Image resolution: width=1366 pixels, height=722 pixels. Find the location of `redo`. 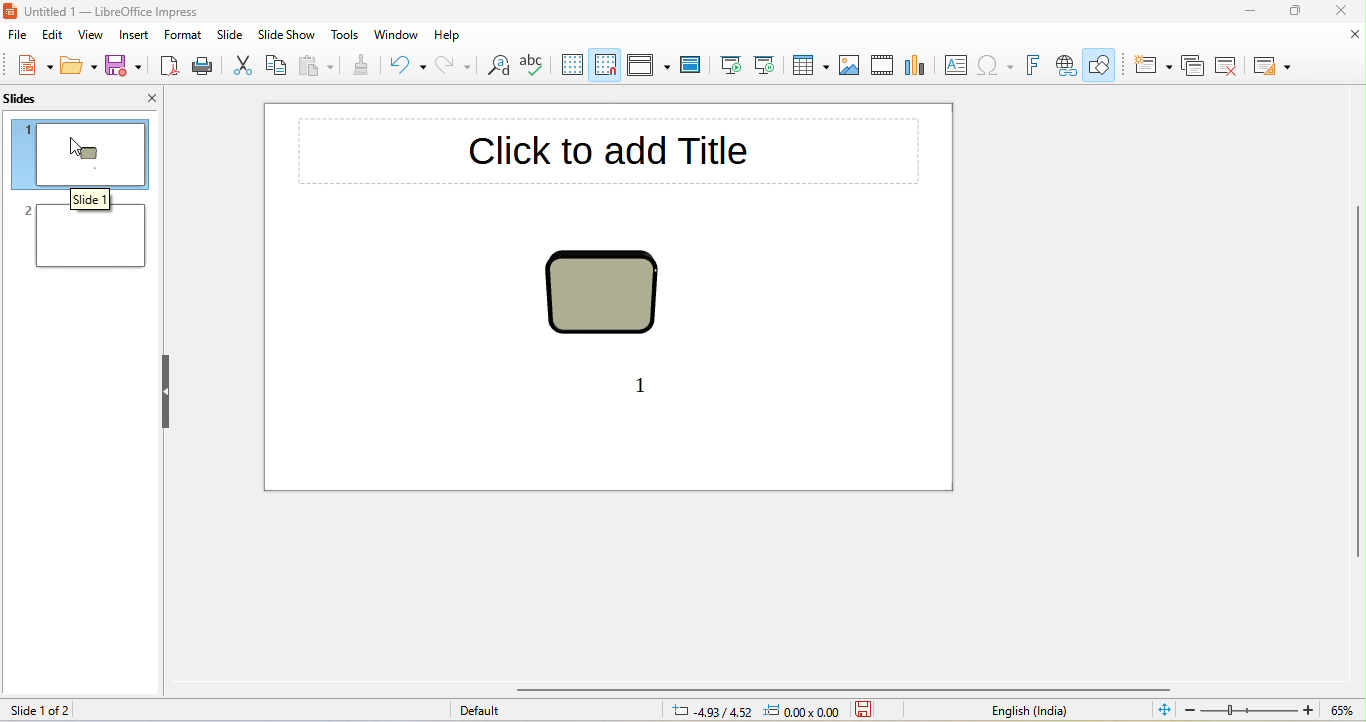

redo is located at coordinates (455, 68).